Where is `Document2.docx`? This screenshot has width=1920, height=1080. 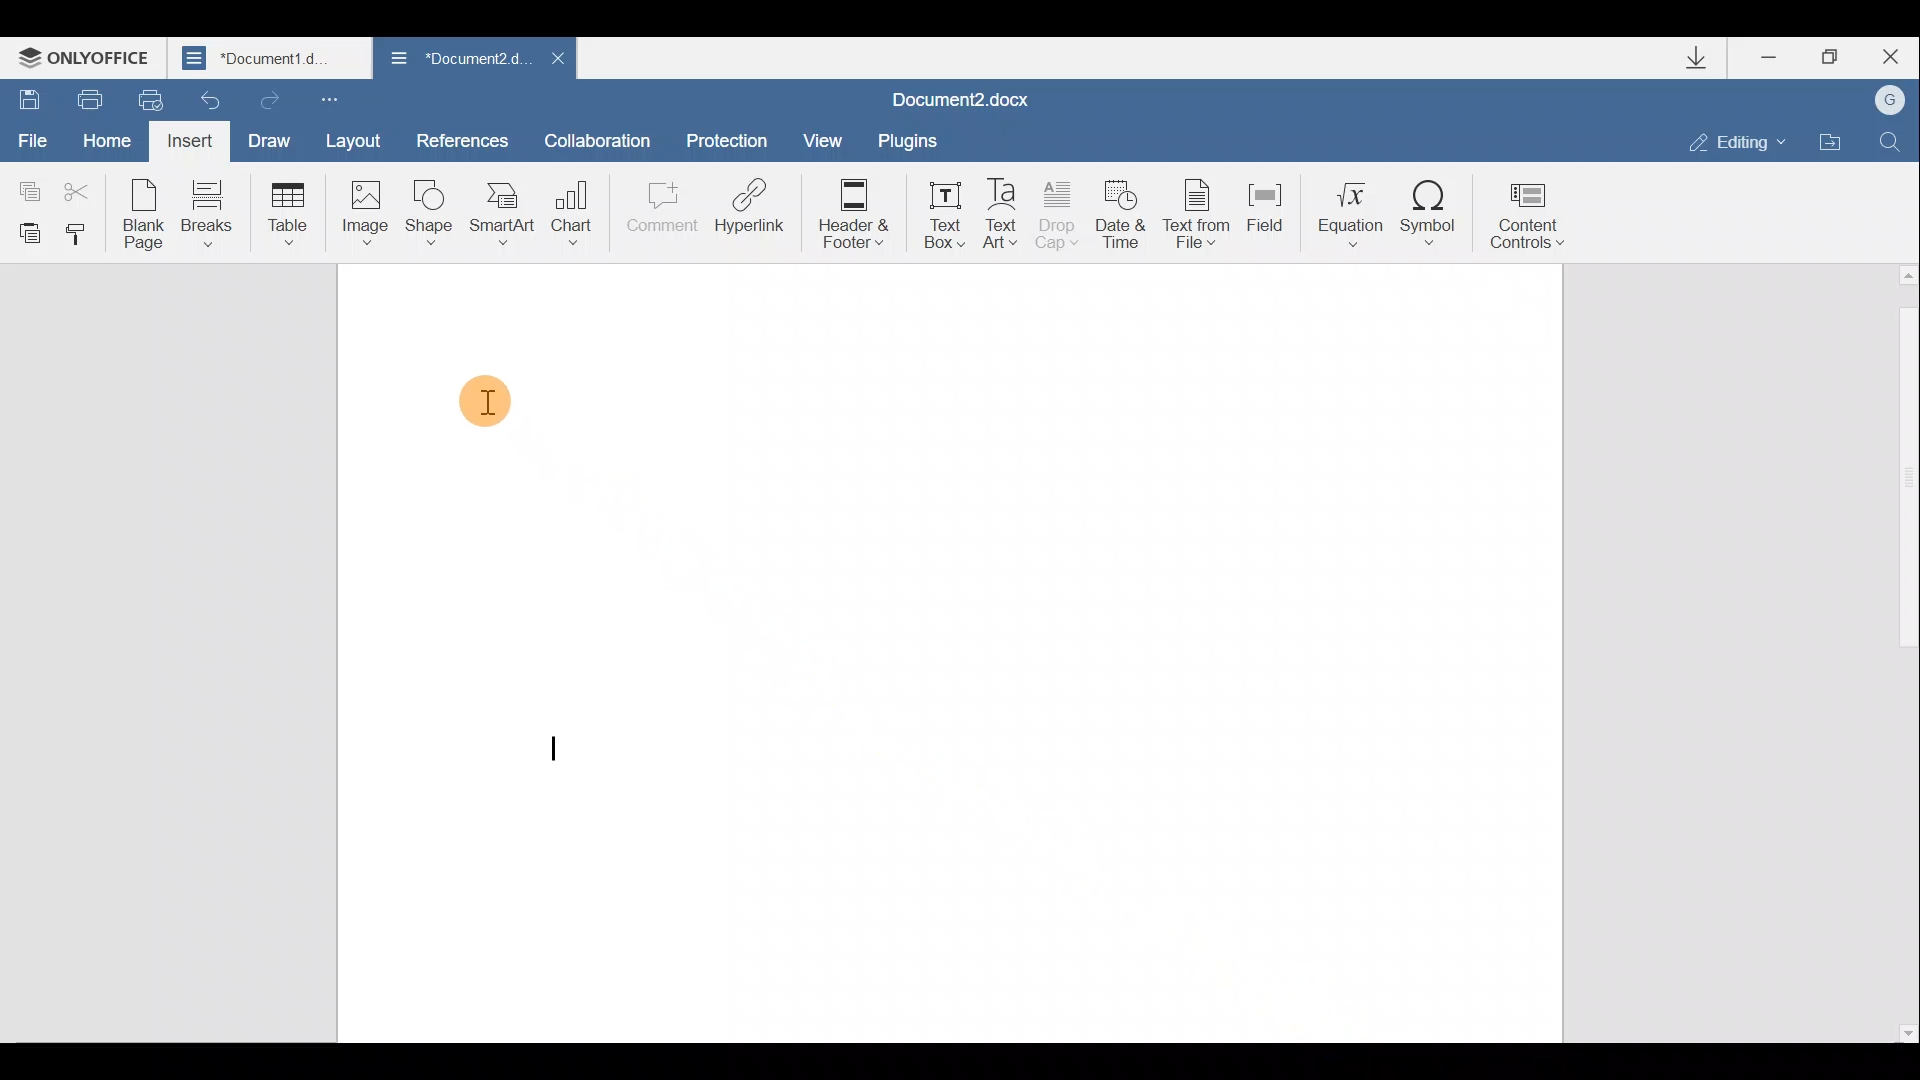
Document2.docx is located at coordinates (961, 99).